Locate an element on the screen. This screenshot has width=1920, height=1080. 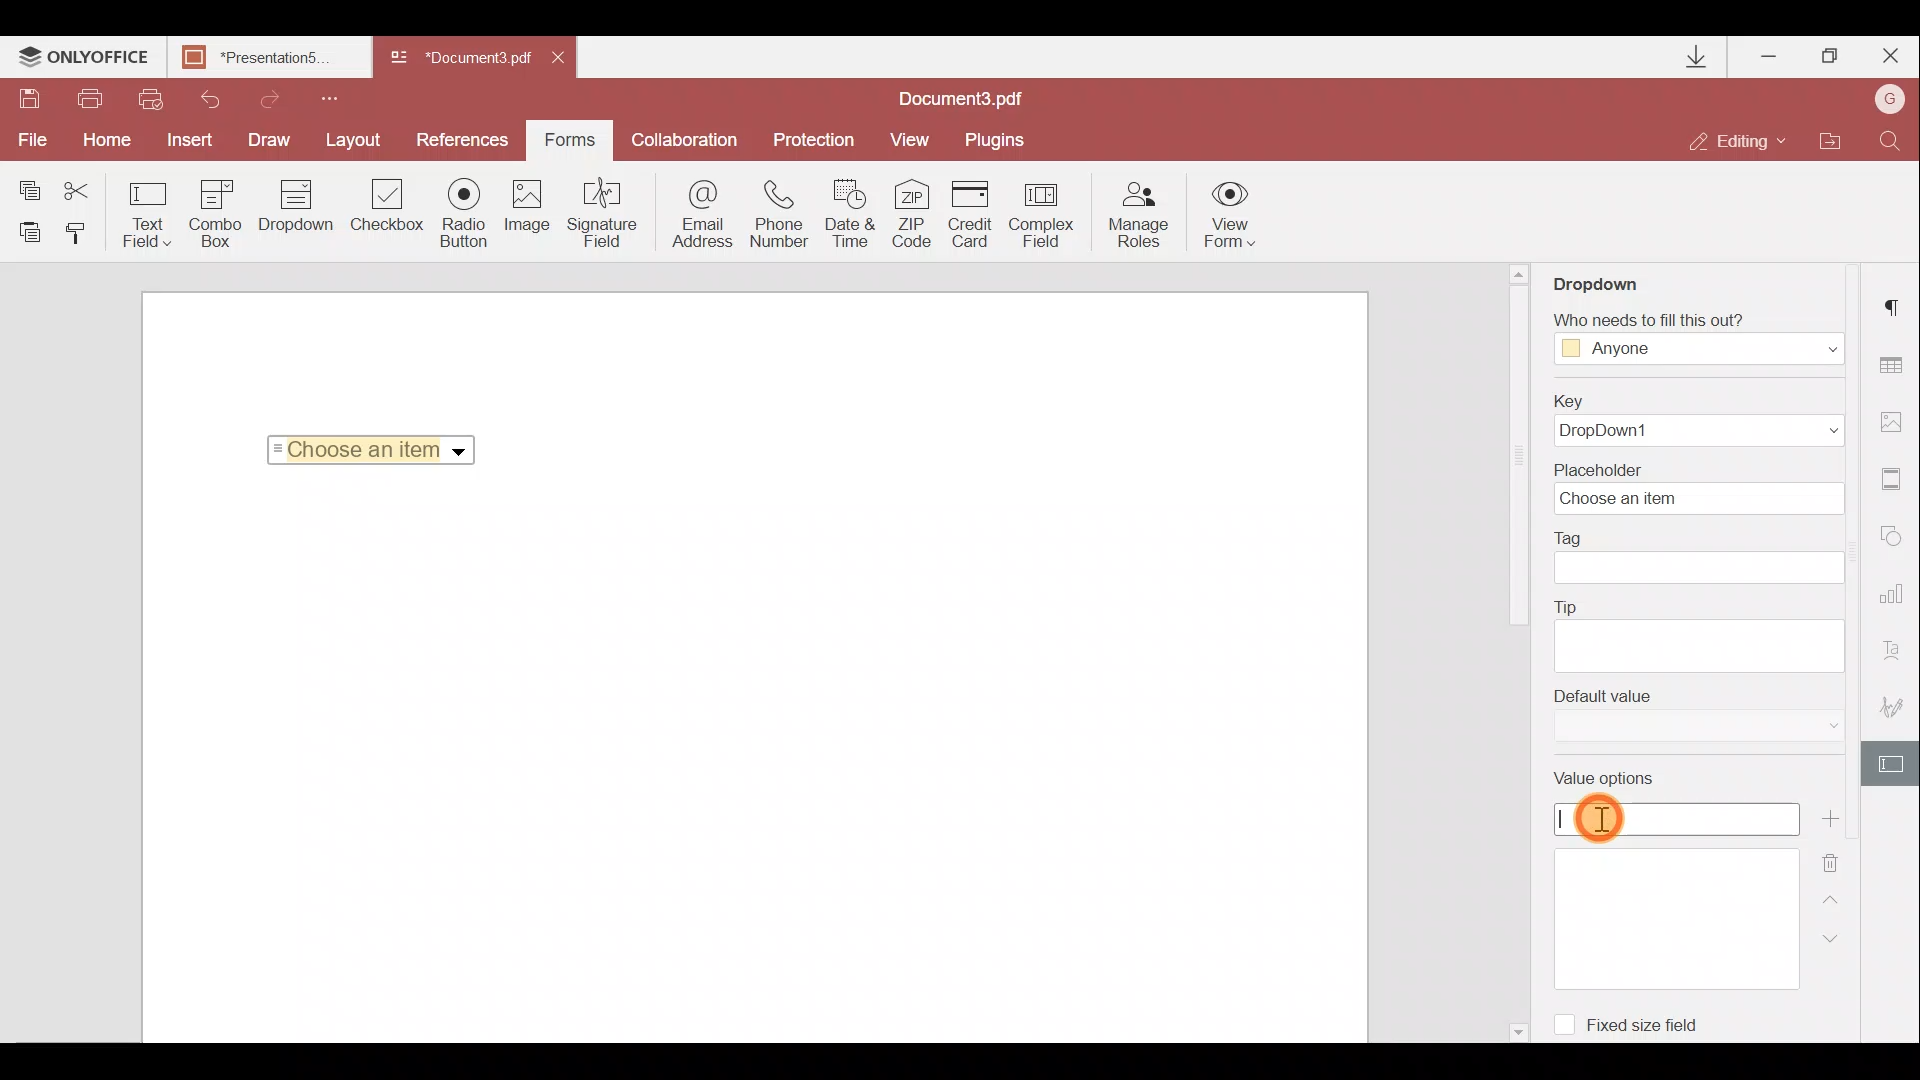
Document3.pdf is located at coordinates (460, 59).